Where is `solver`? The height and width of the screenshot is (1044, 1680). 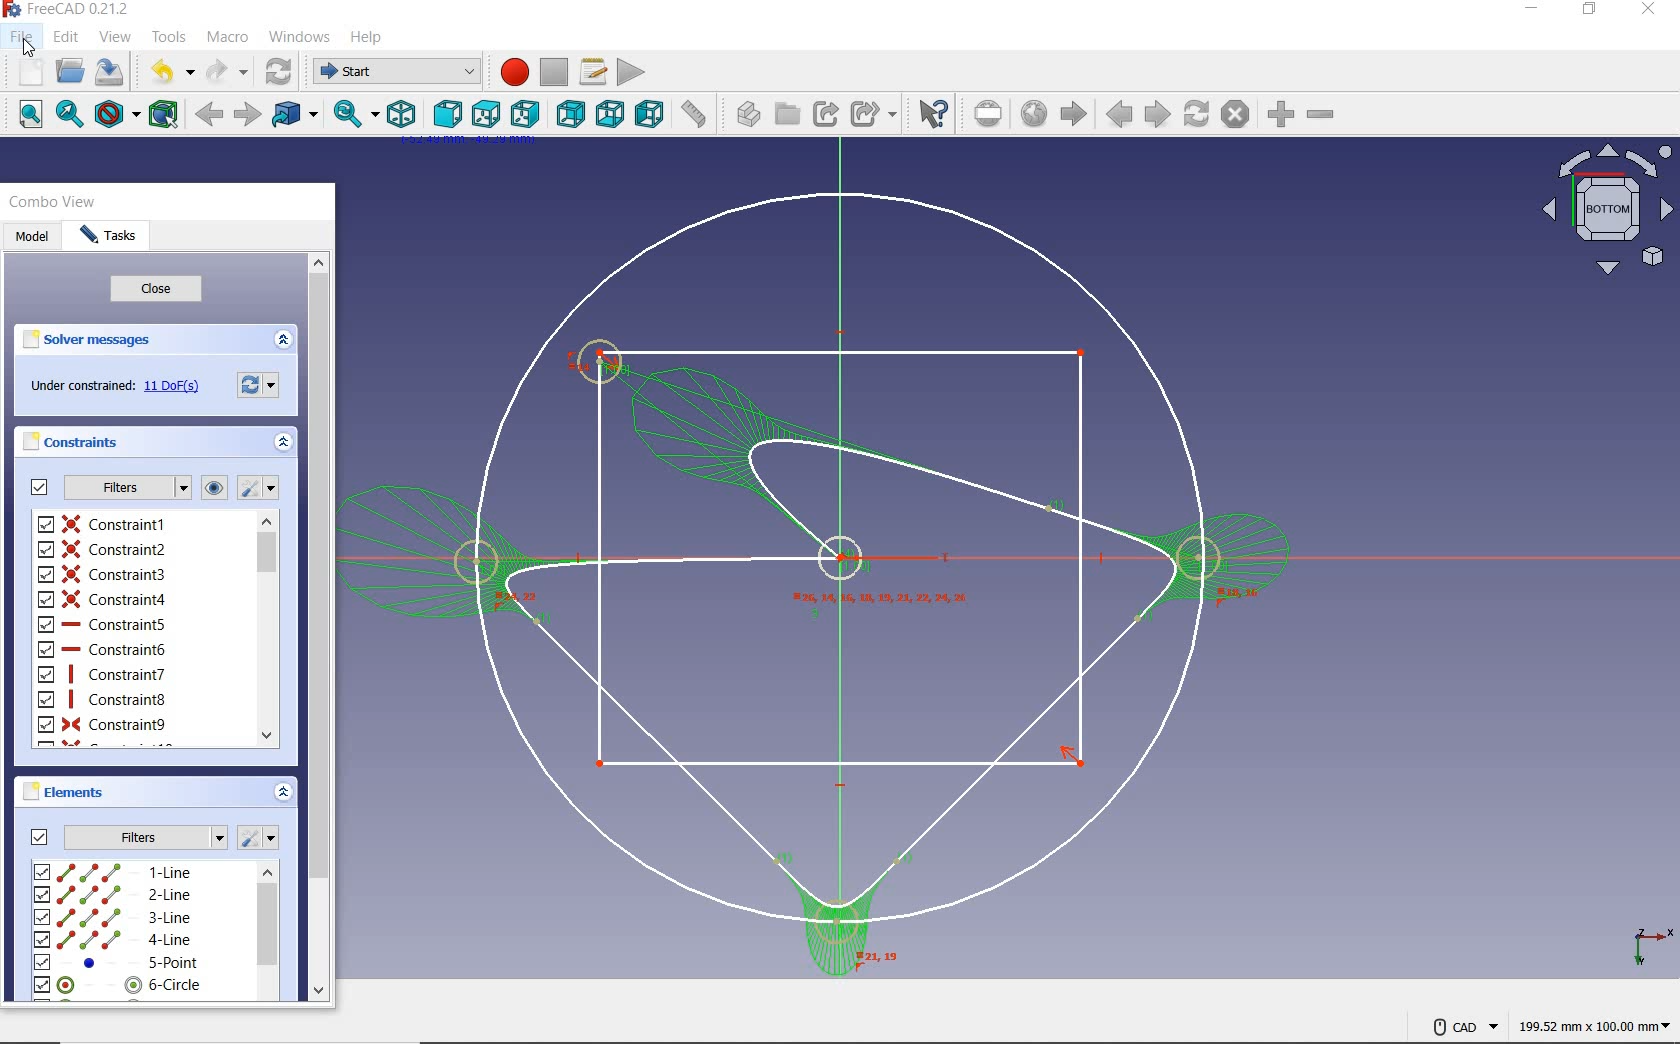
solver is located at coordinates (93, 337).